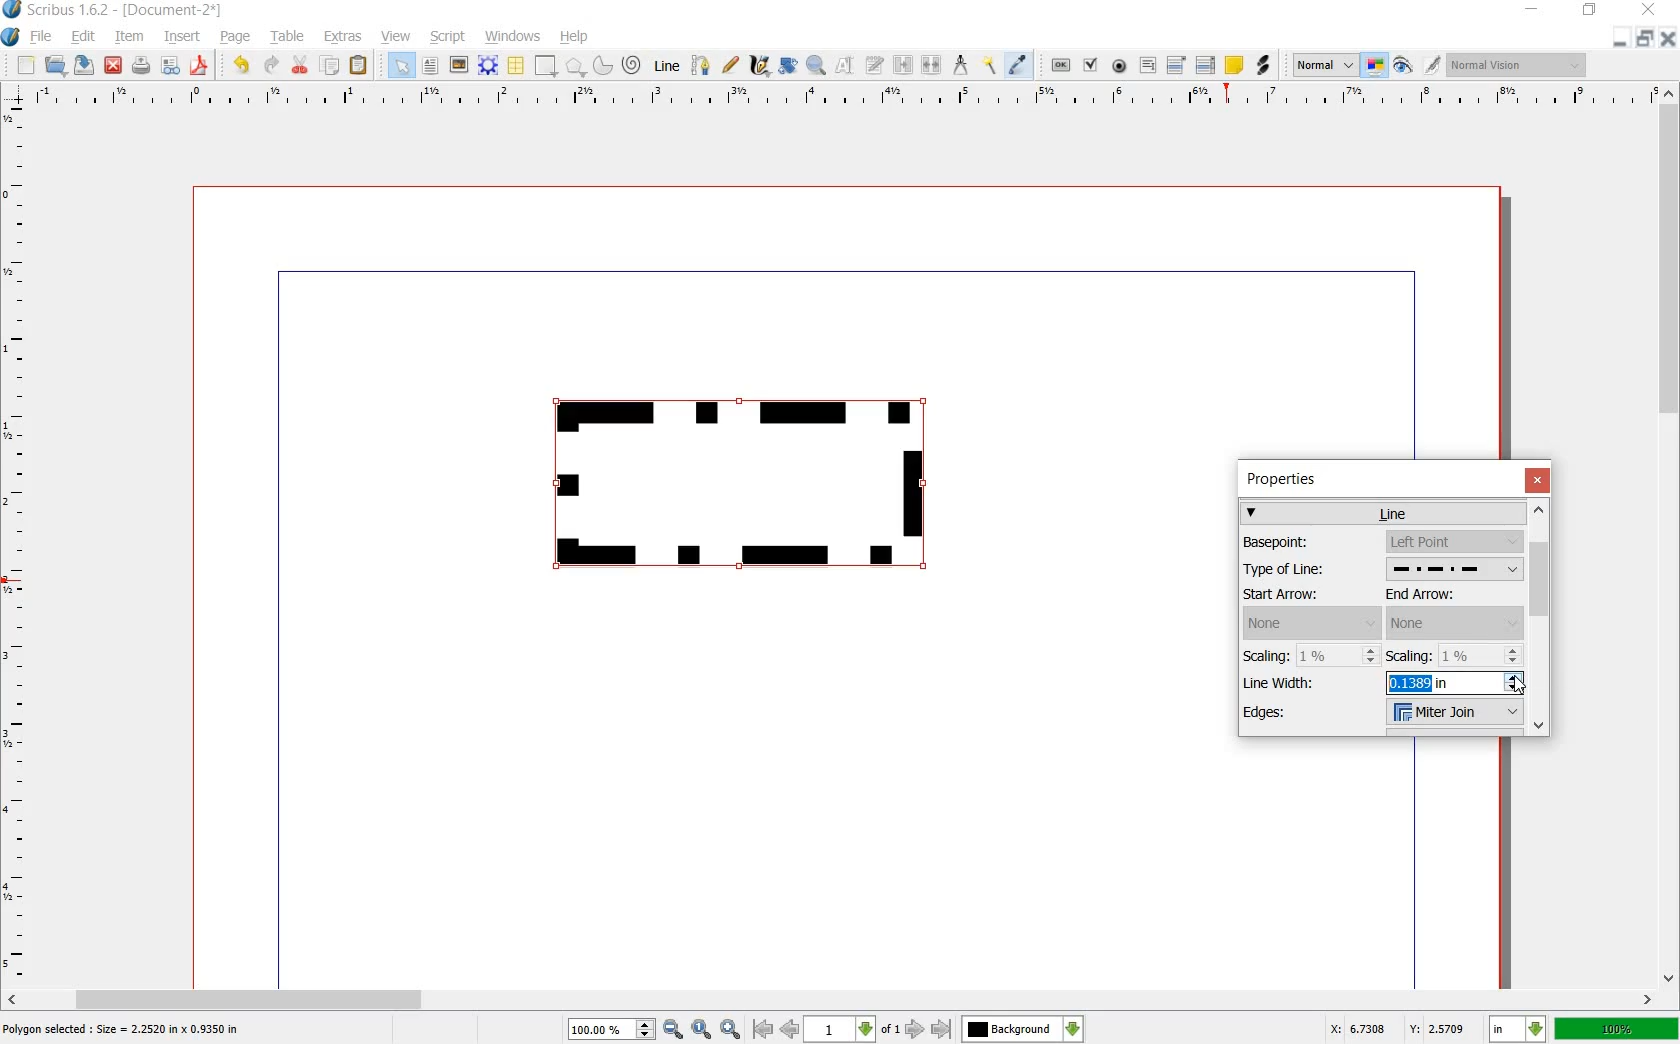 The width and height of the screenshot is (1680, 1044). I want to click on X: 6.7308 Y: 2.5709, so click(1399, 1030).